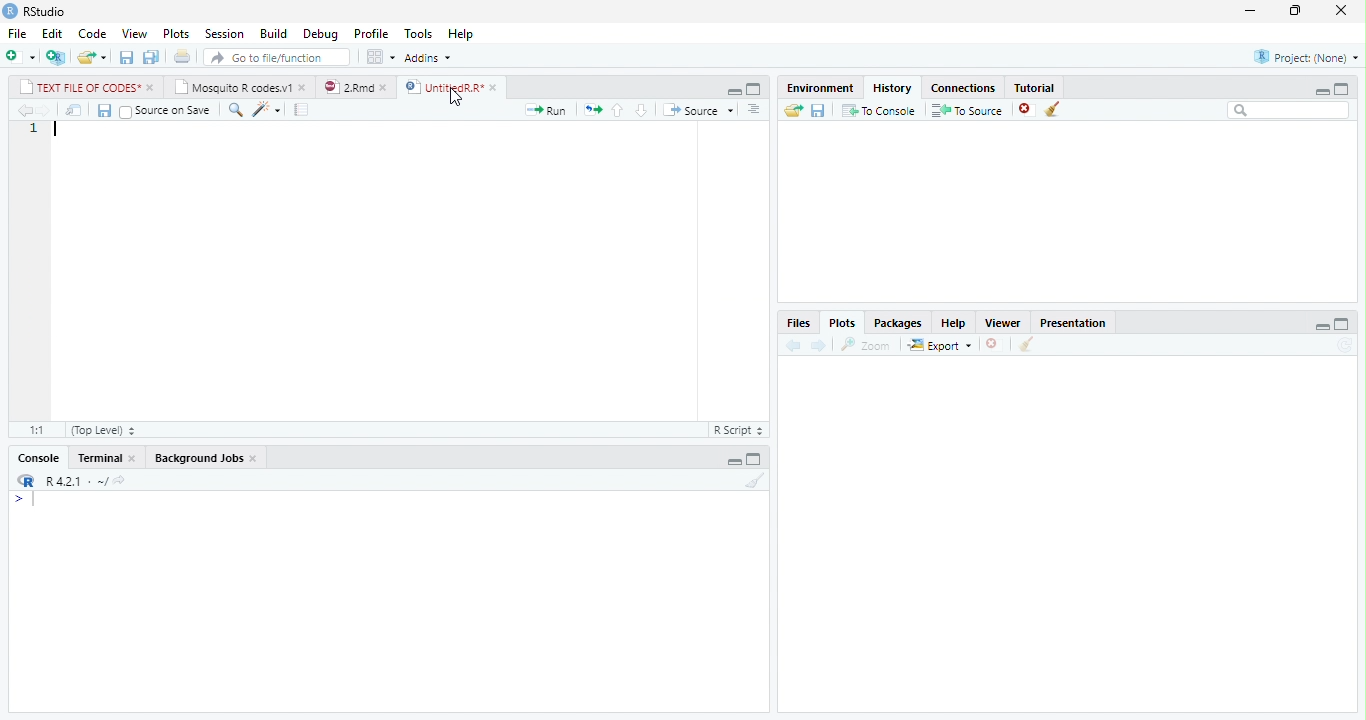 The width and height of the screenshot is (1366, 720). What do you see at coordinates (46, 111) in the screenshot?
I see `forward` at bounding box center [46, 111].